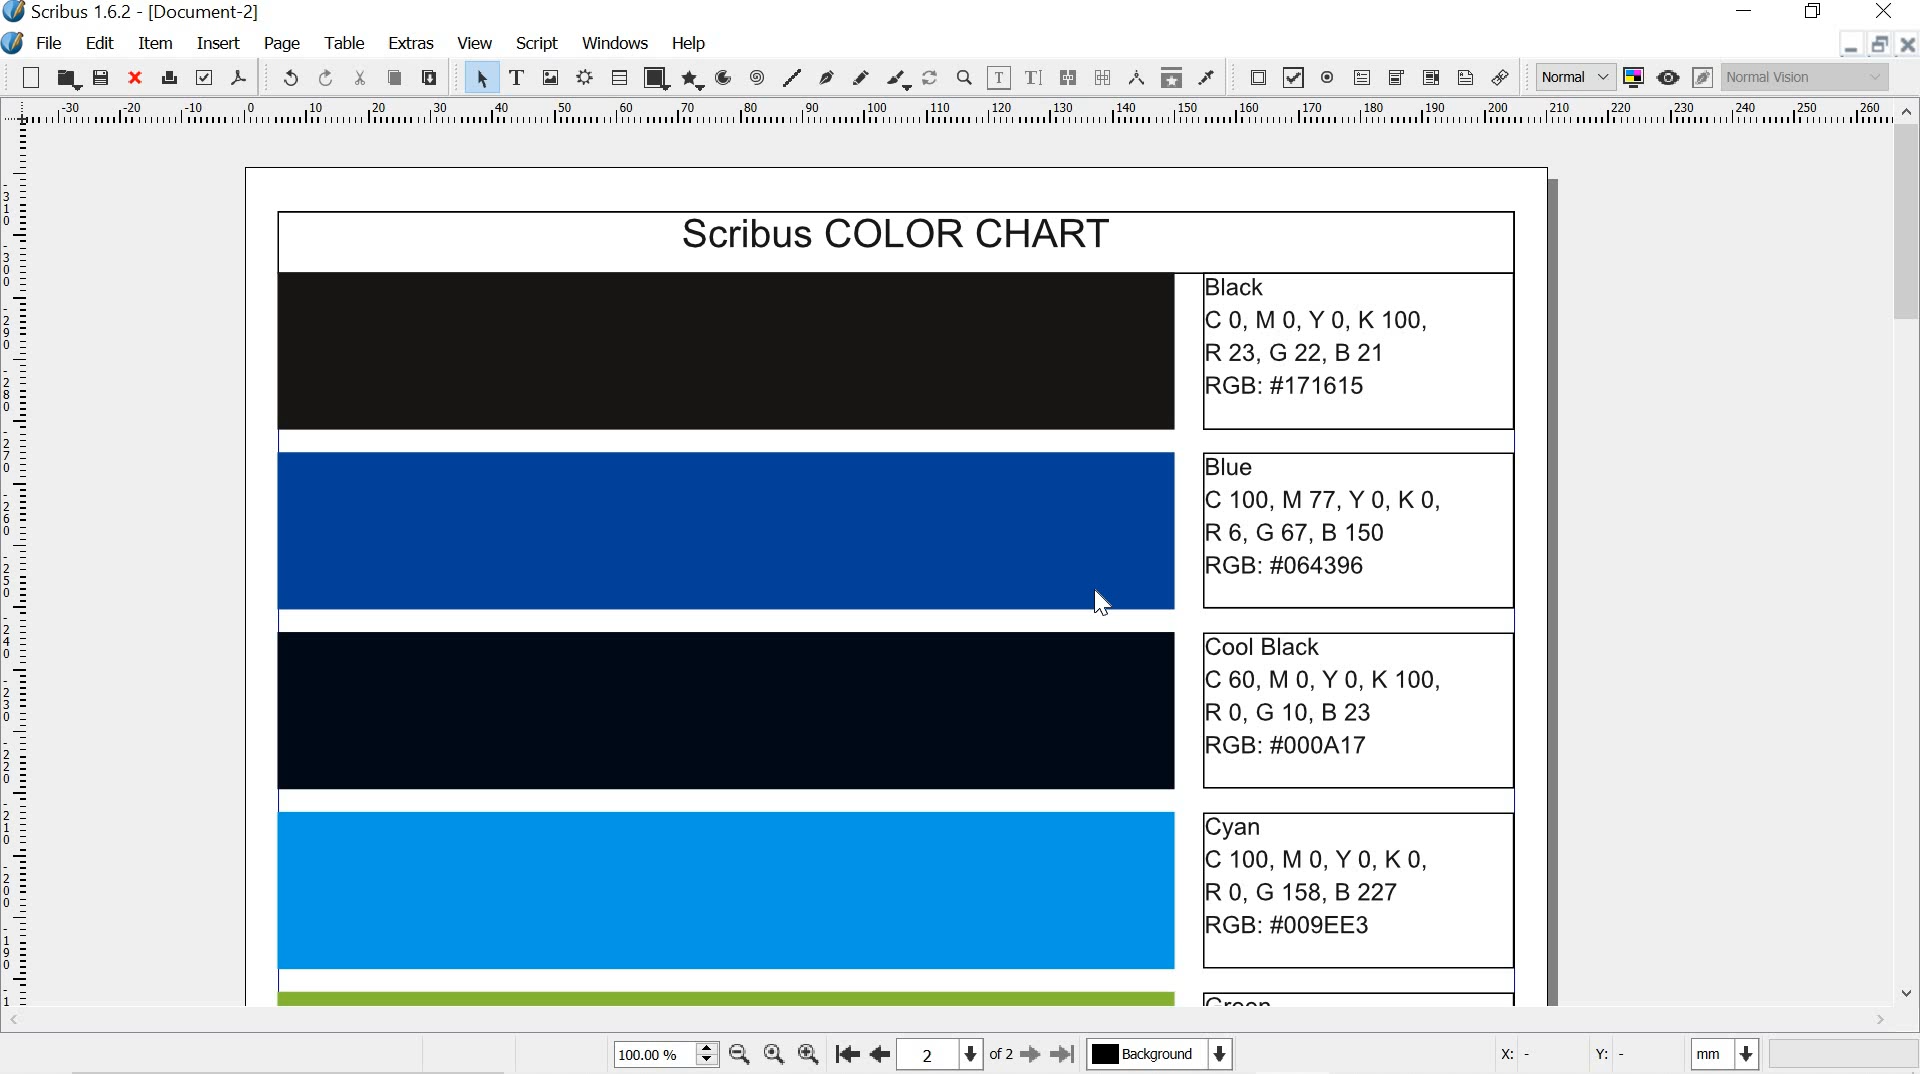  What do you see at coordinates (68, 79) in the screenshot?
I see `open` at bounding box center [68, 79].